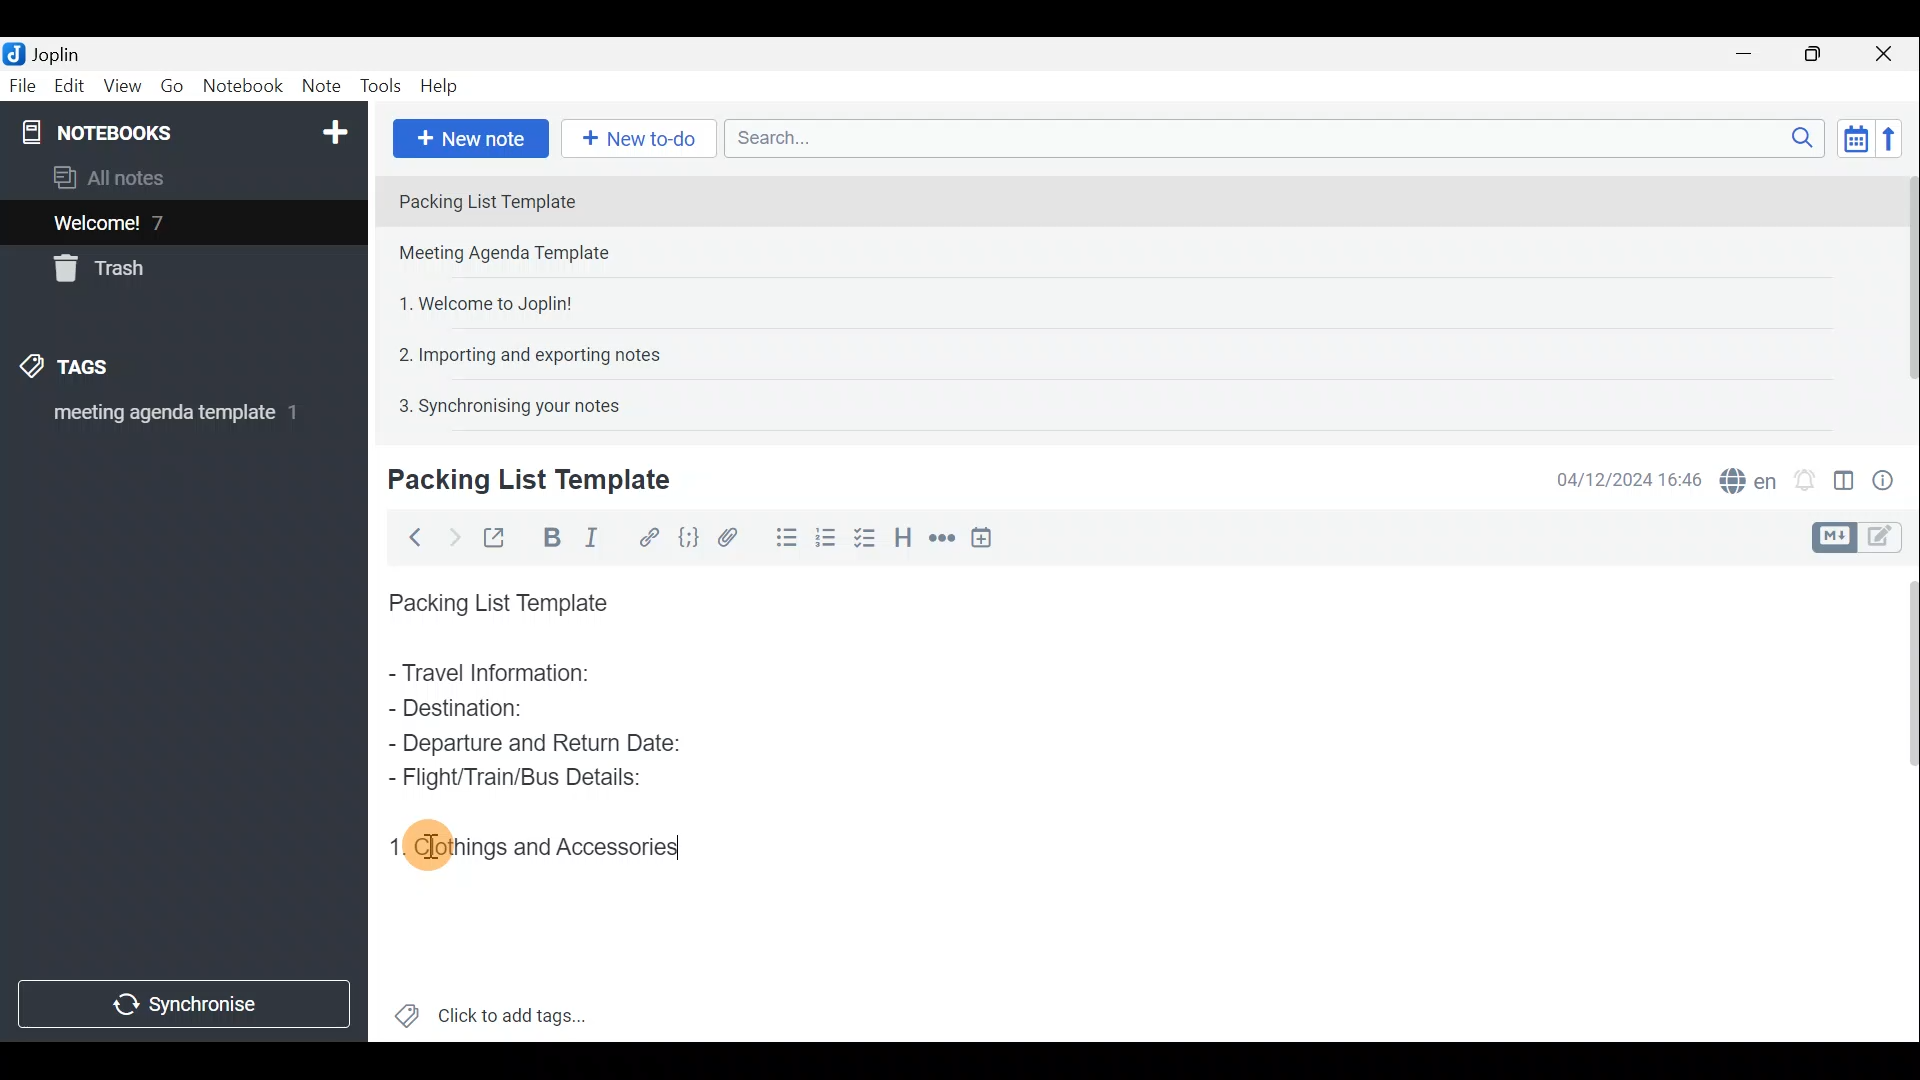 This screenshot has width=1920, height=1080. Describe the element at coordinates (20, 84) in the screenshot. I see `File` at that location.